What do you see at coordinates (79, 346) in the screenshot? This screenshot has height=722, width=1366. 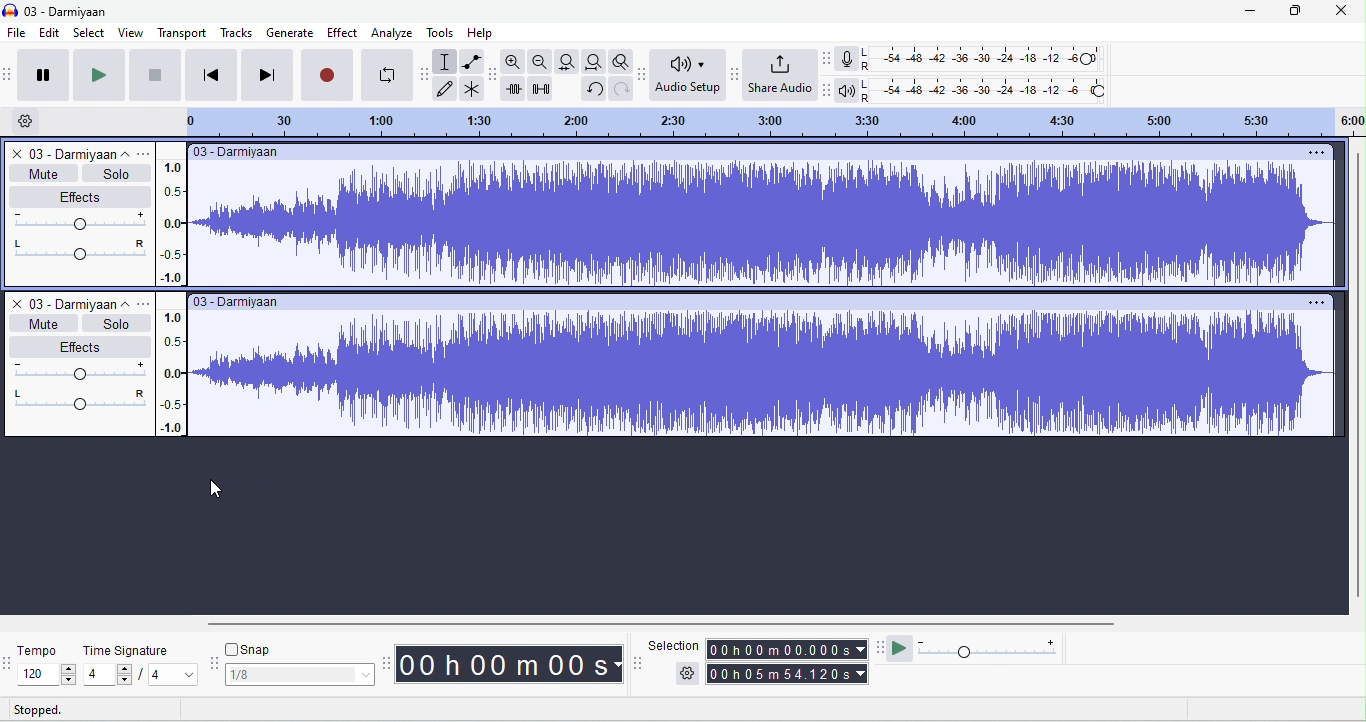 I see `effects` at bounding box center [79, 346].